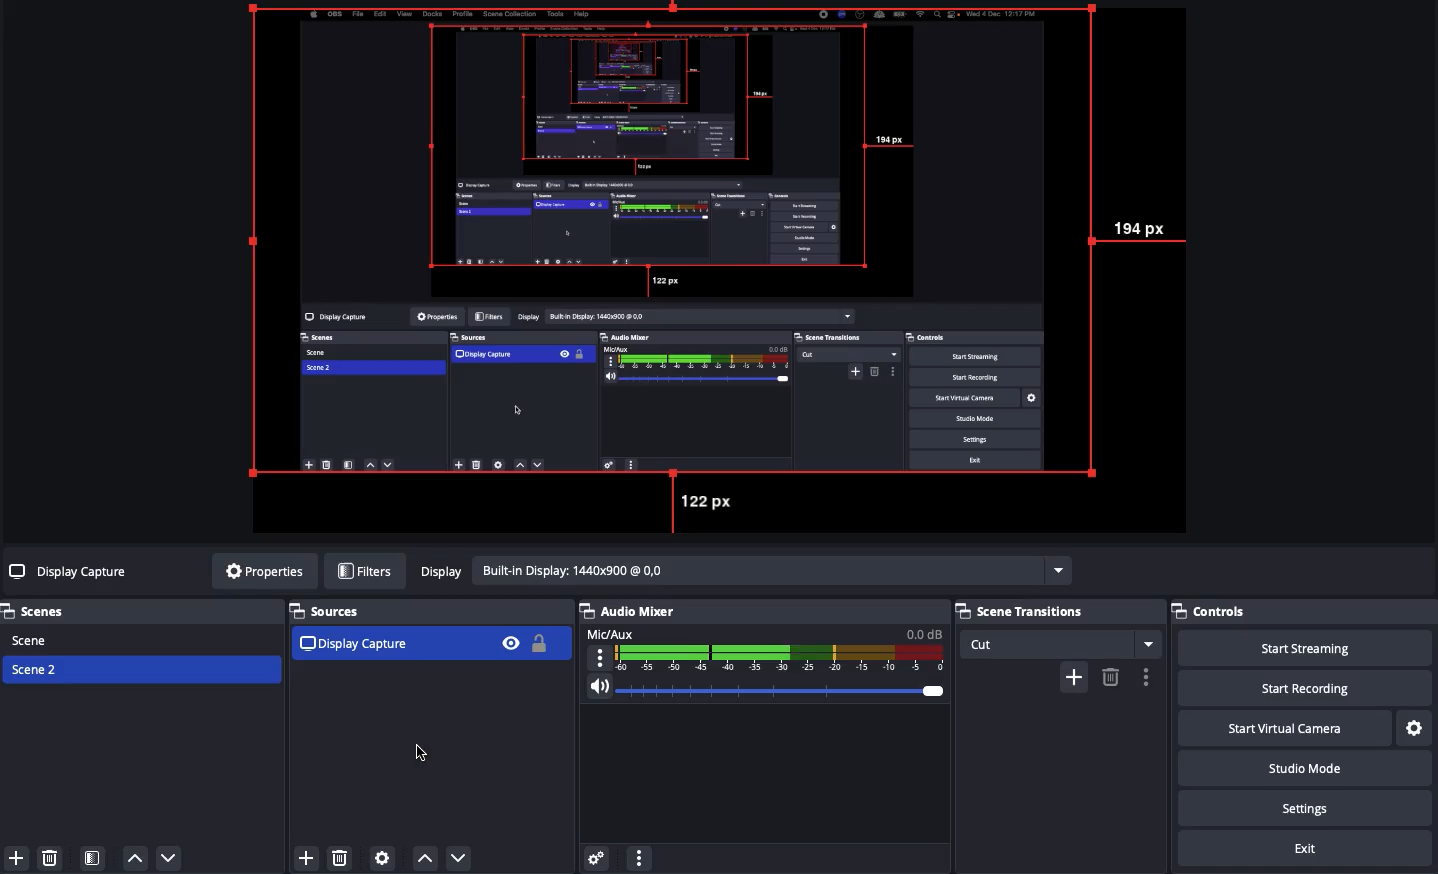 This screenshot has height=874, width=1438. What do you see at coordinates (426, 861) in the screenshot?
I see `previous` at bounding box center [426, 861].